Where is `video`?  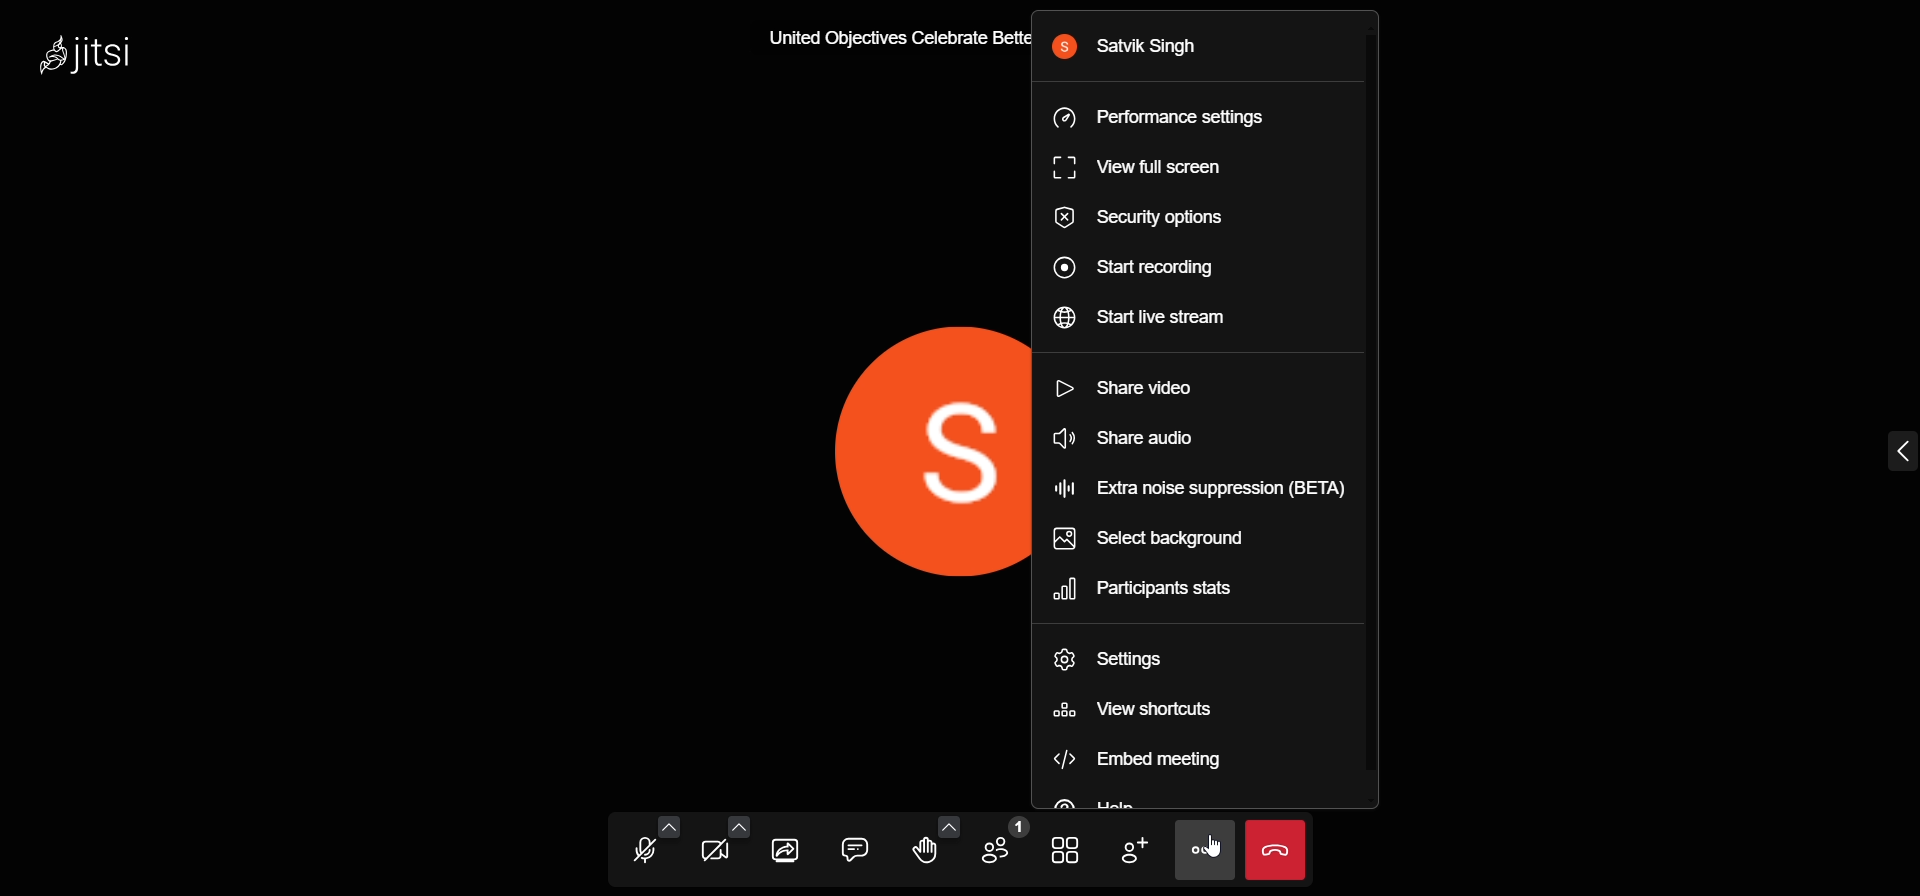
video is located at coordinates (714, 856).